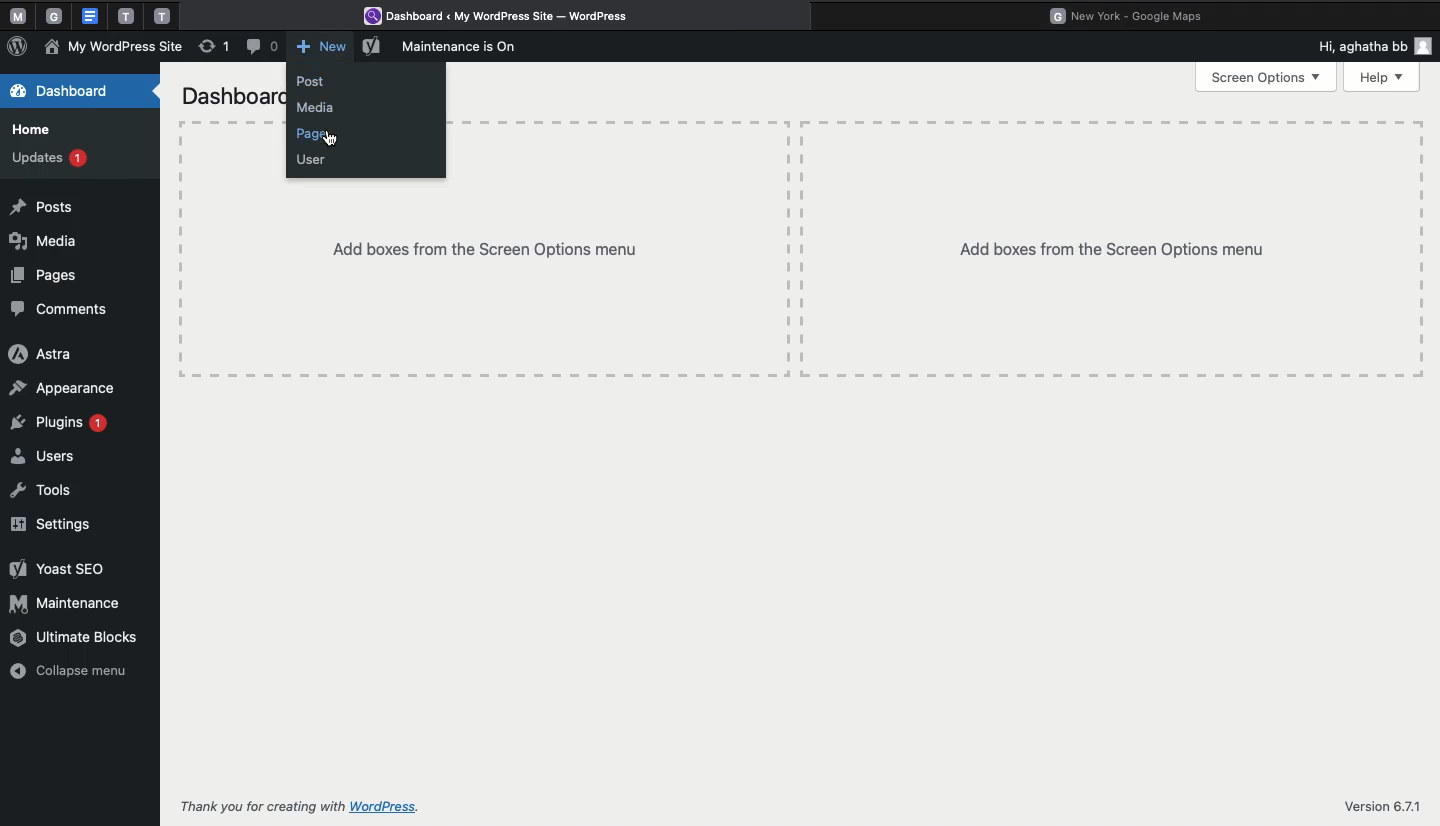  What do you see at coordinates (126, 16) in the screenshot?
I see `tab` at bounding box center [126, 16].